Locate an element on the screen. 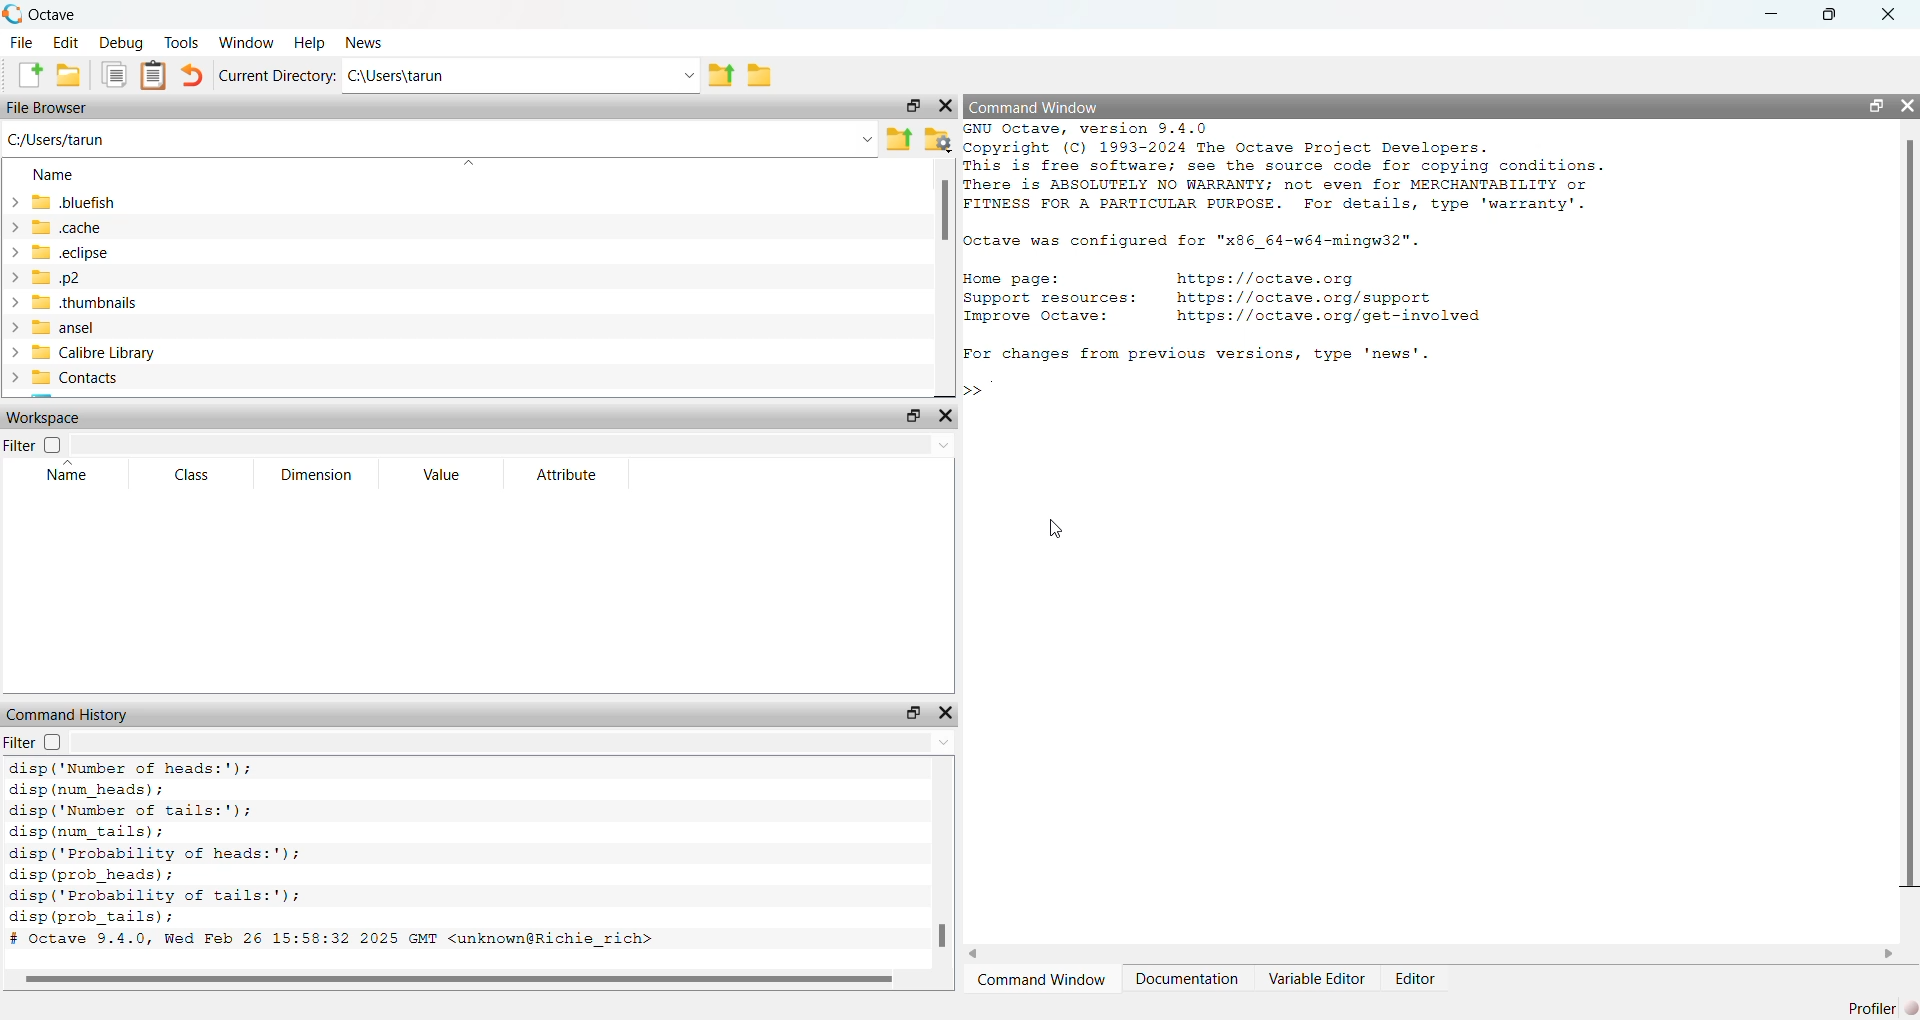 This screenshot has width=1920, height=1020. Variable Editor is located at coordinates (1319, 979).